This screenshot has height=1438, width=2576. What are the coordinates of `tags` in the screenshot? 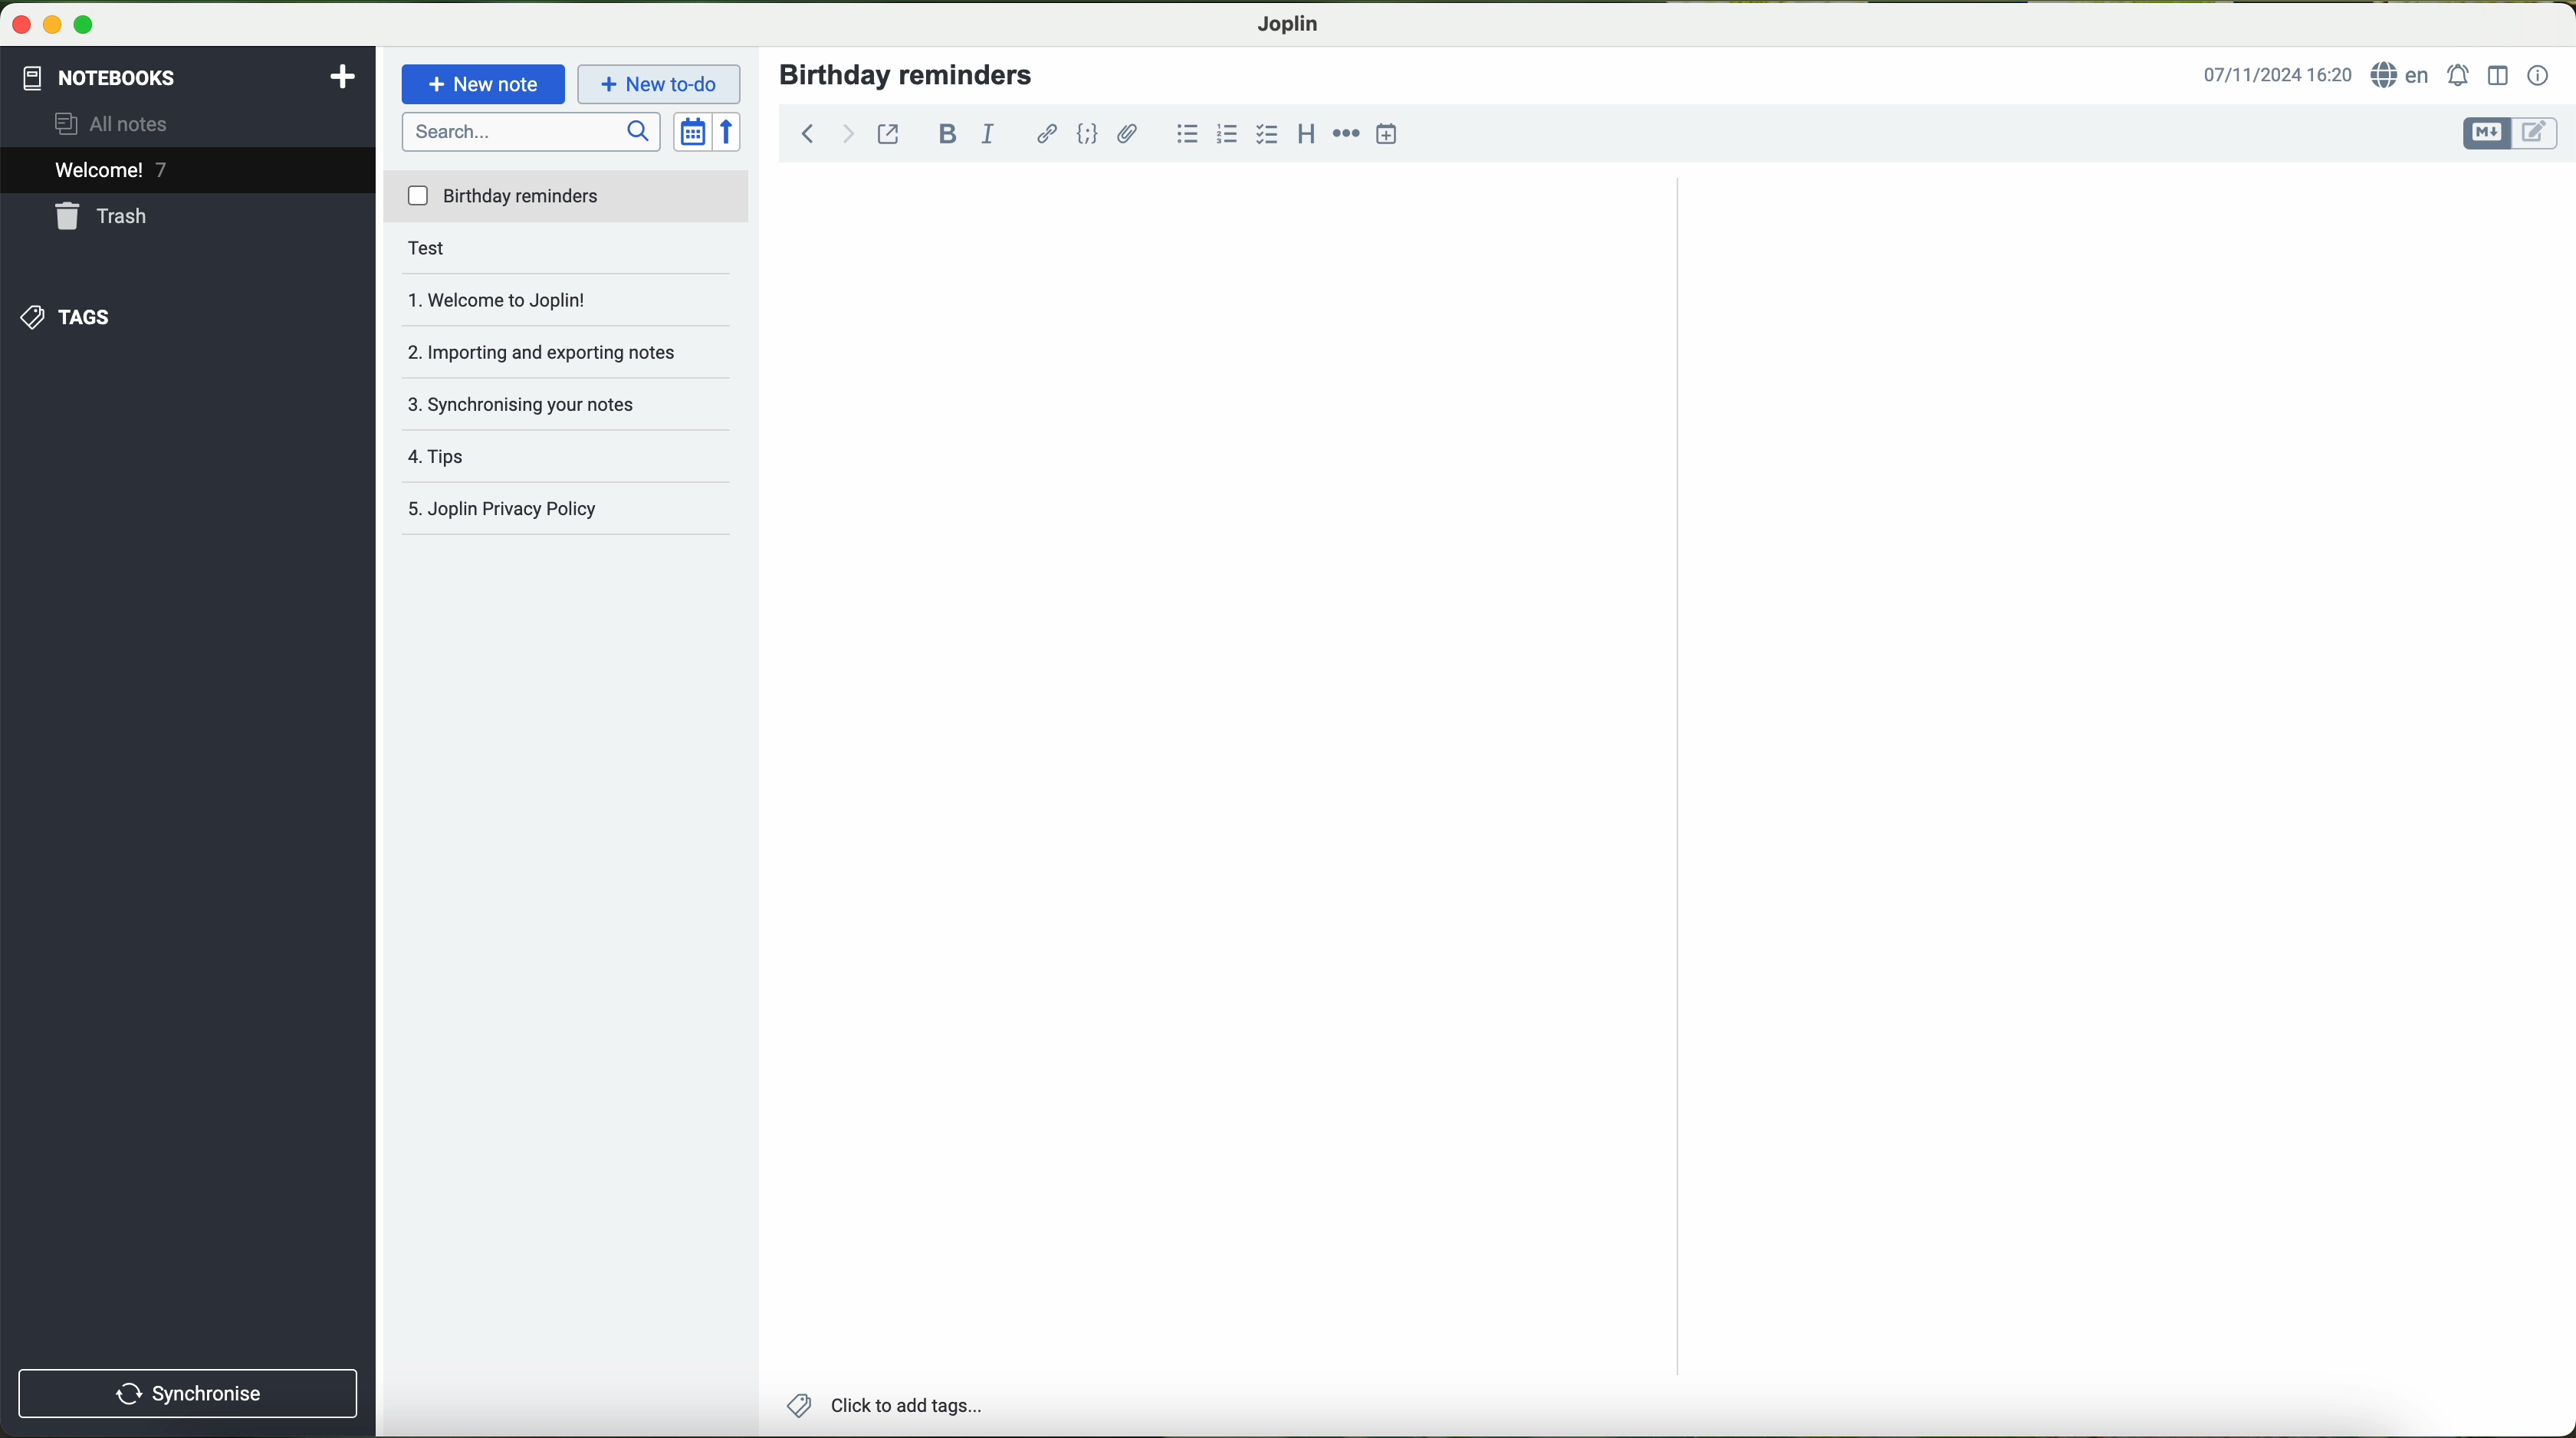 It's located at (74, 315).